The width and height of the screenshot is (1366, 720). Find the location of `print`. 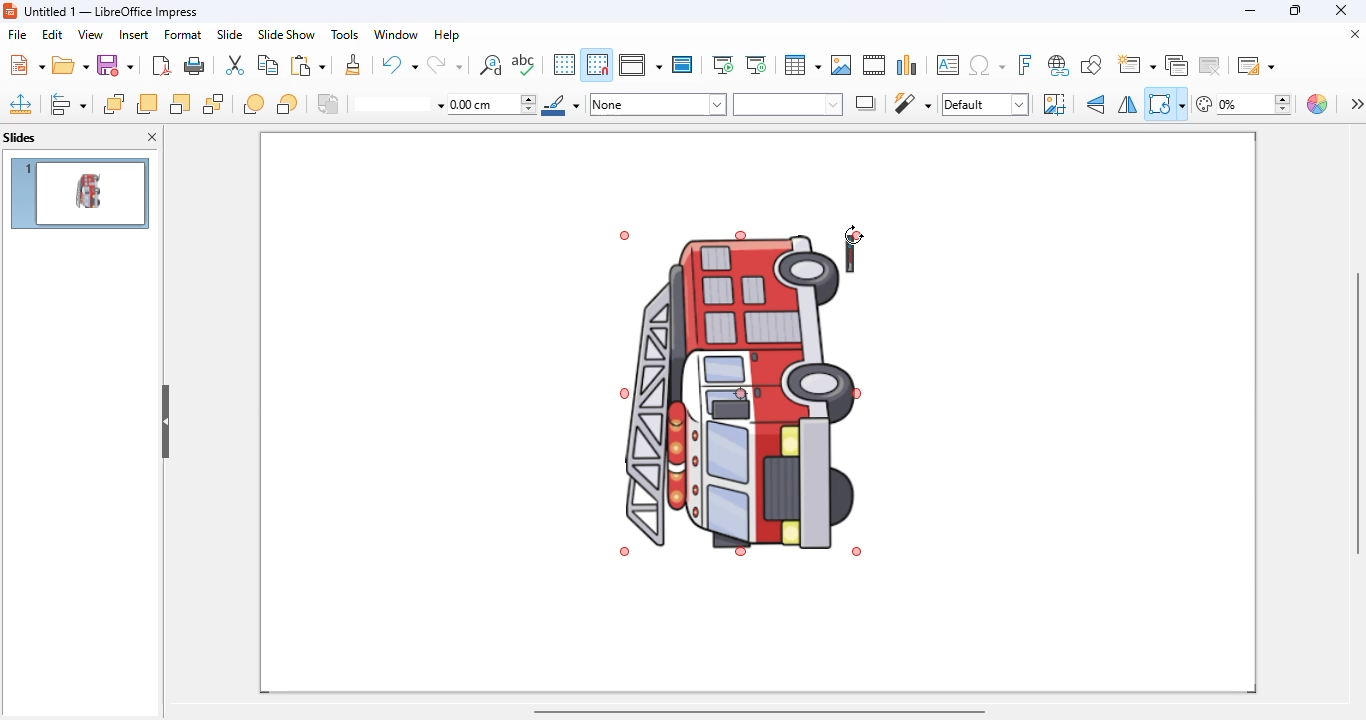

print is located at coordinates (196, 66).